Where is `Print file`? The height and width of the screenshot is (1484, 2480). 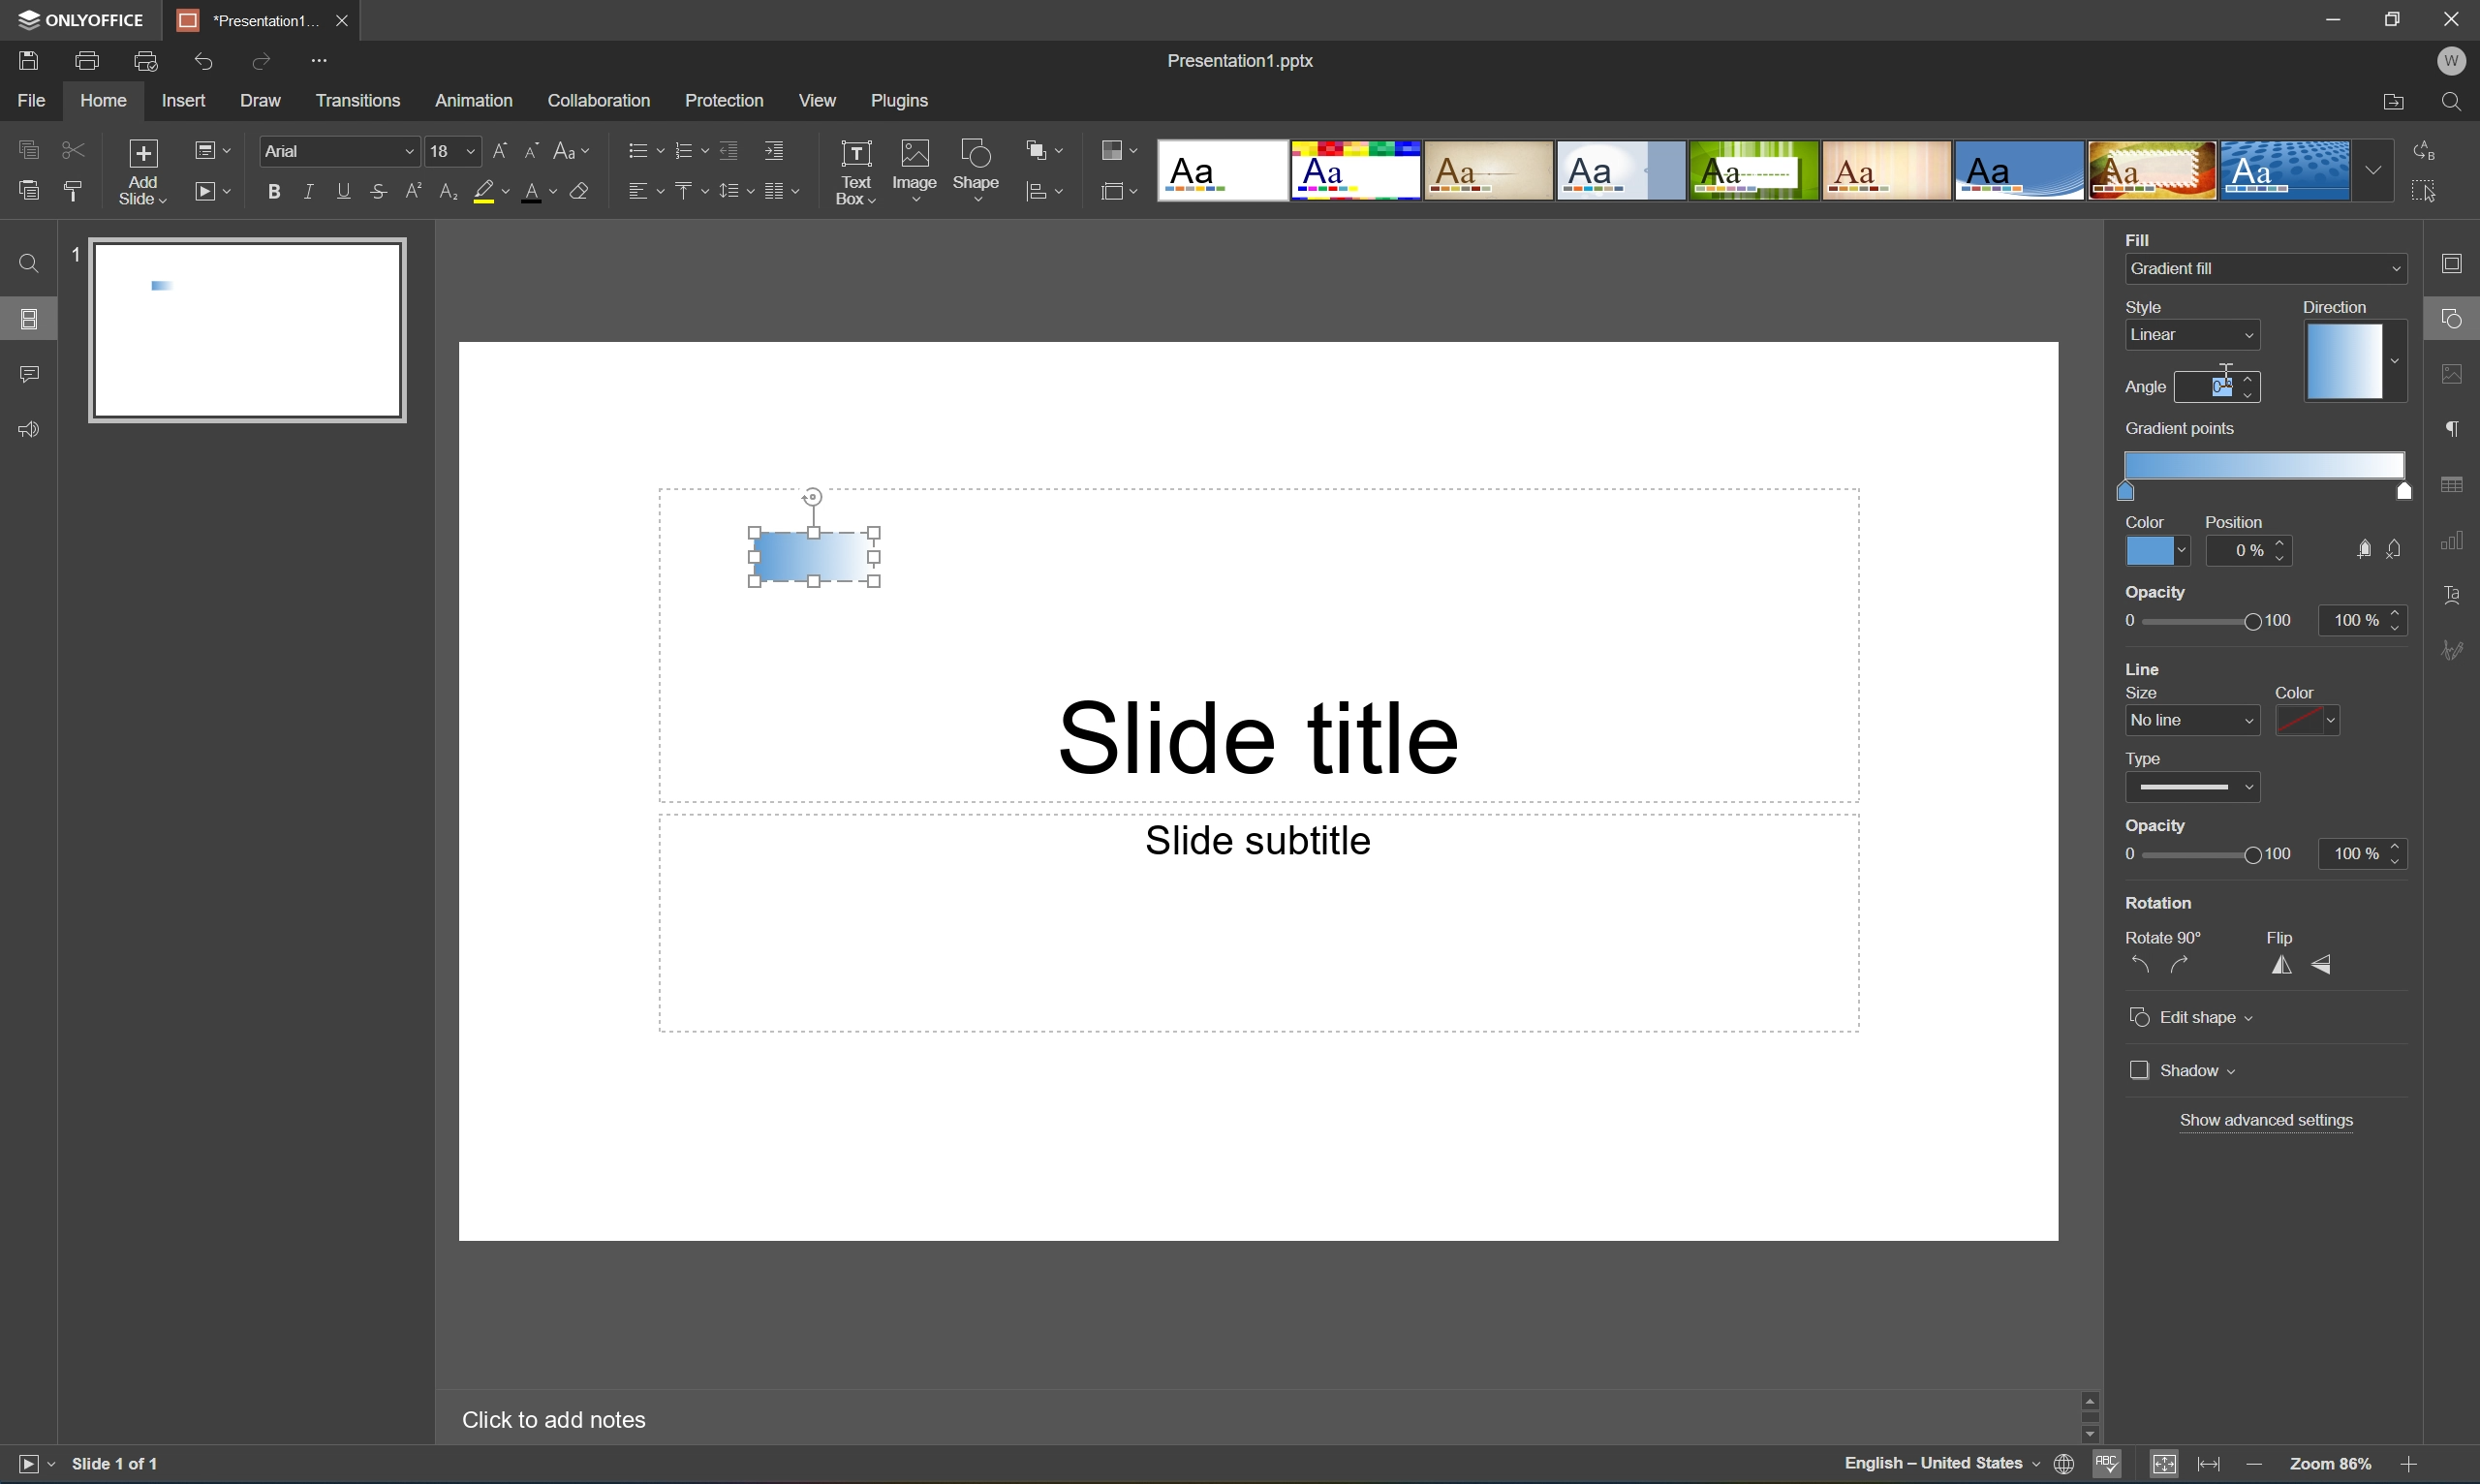 Print file is located at coordinates (89, 61).